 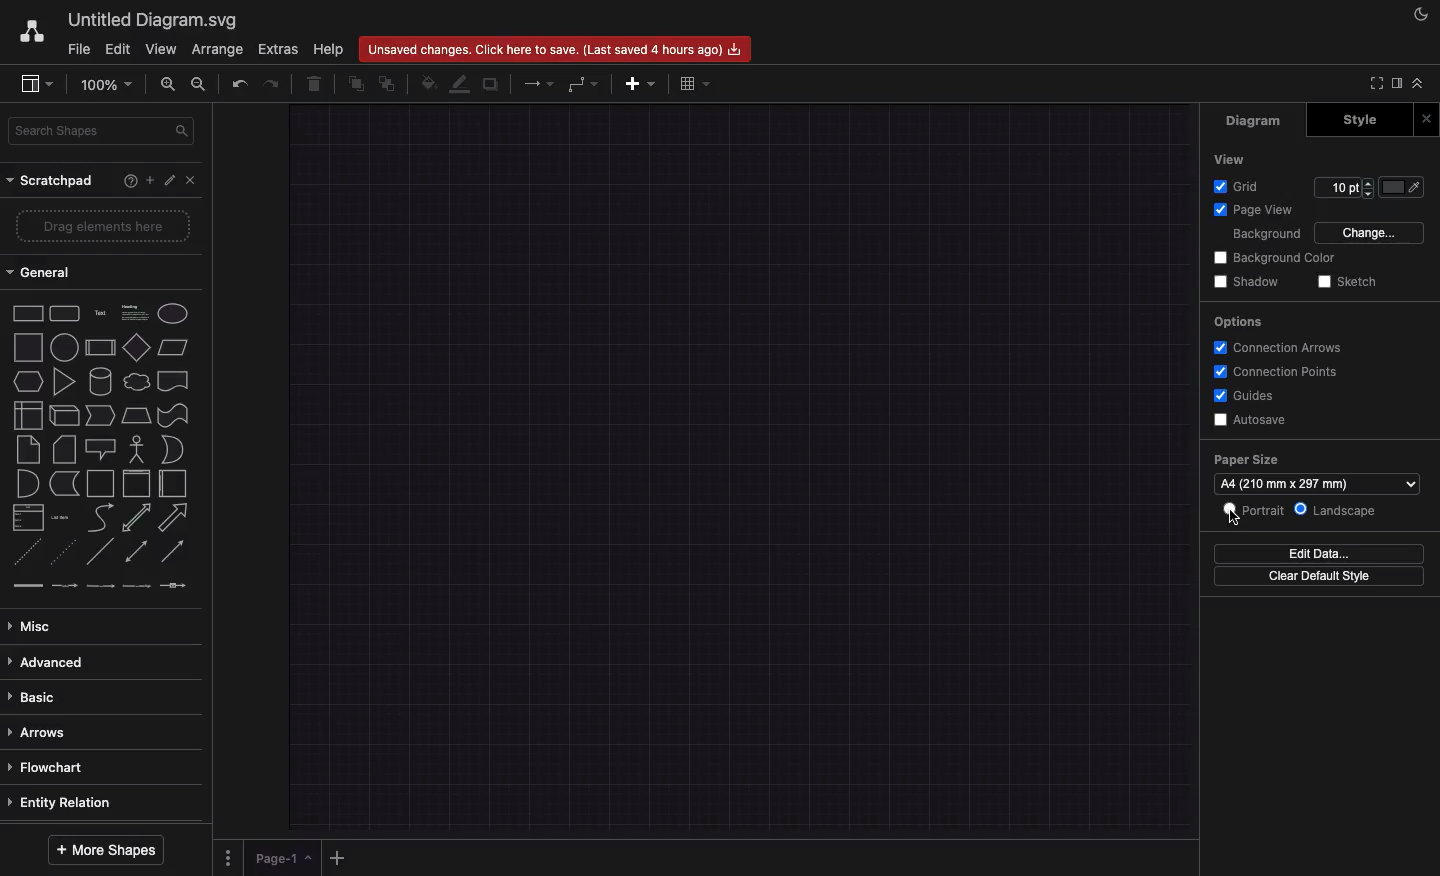 I want to click on Connection arrows, so click(x=1282, y=348).